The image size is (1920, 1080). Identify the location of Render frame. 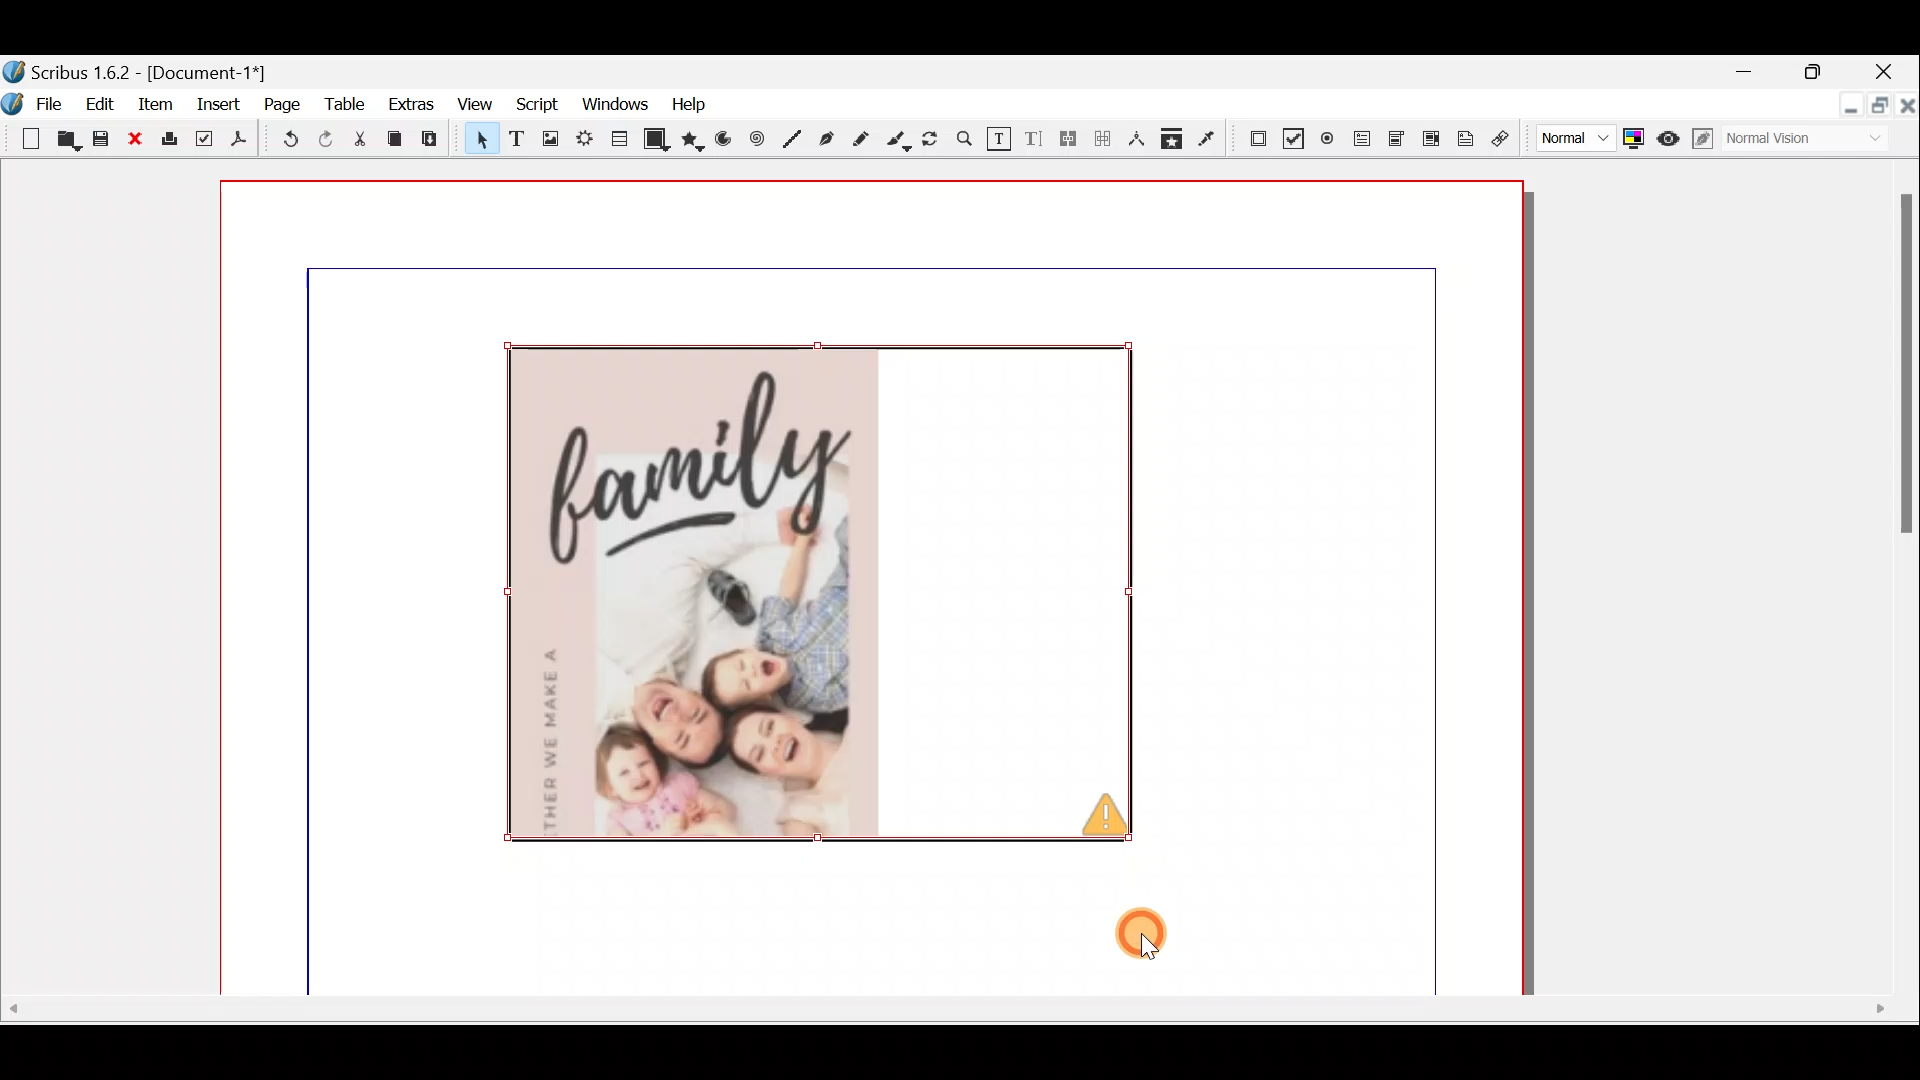
(583, 139).